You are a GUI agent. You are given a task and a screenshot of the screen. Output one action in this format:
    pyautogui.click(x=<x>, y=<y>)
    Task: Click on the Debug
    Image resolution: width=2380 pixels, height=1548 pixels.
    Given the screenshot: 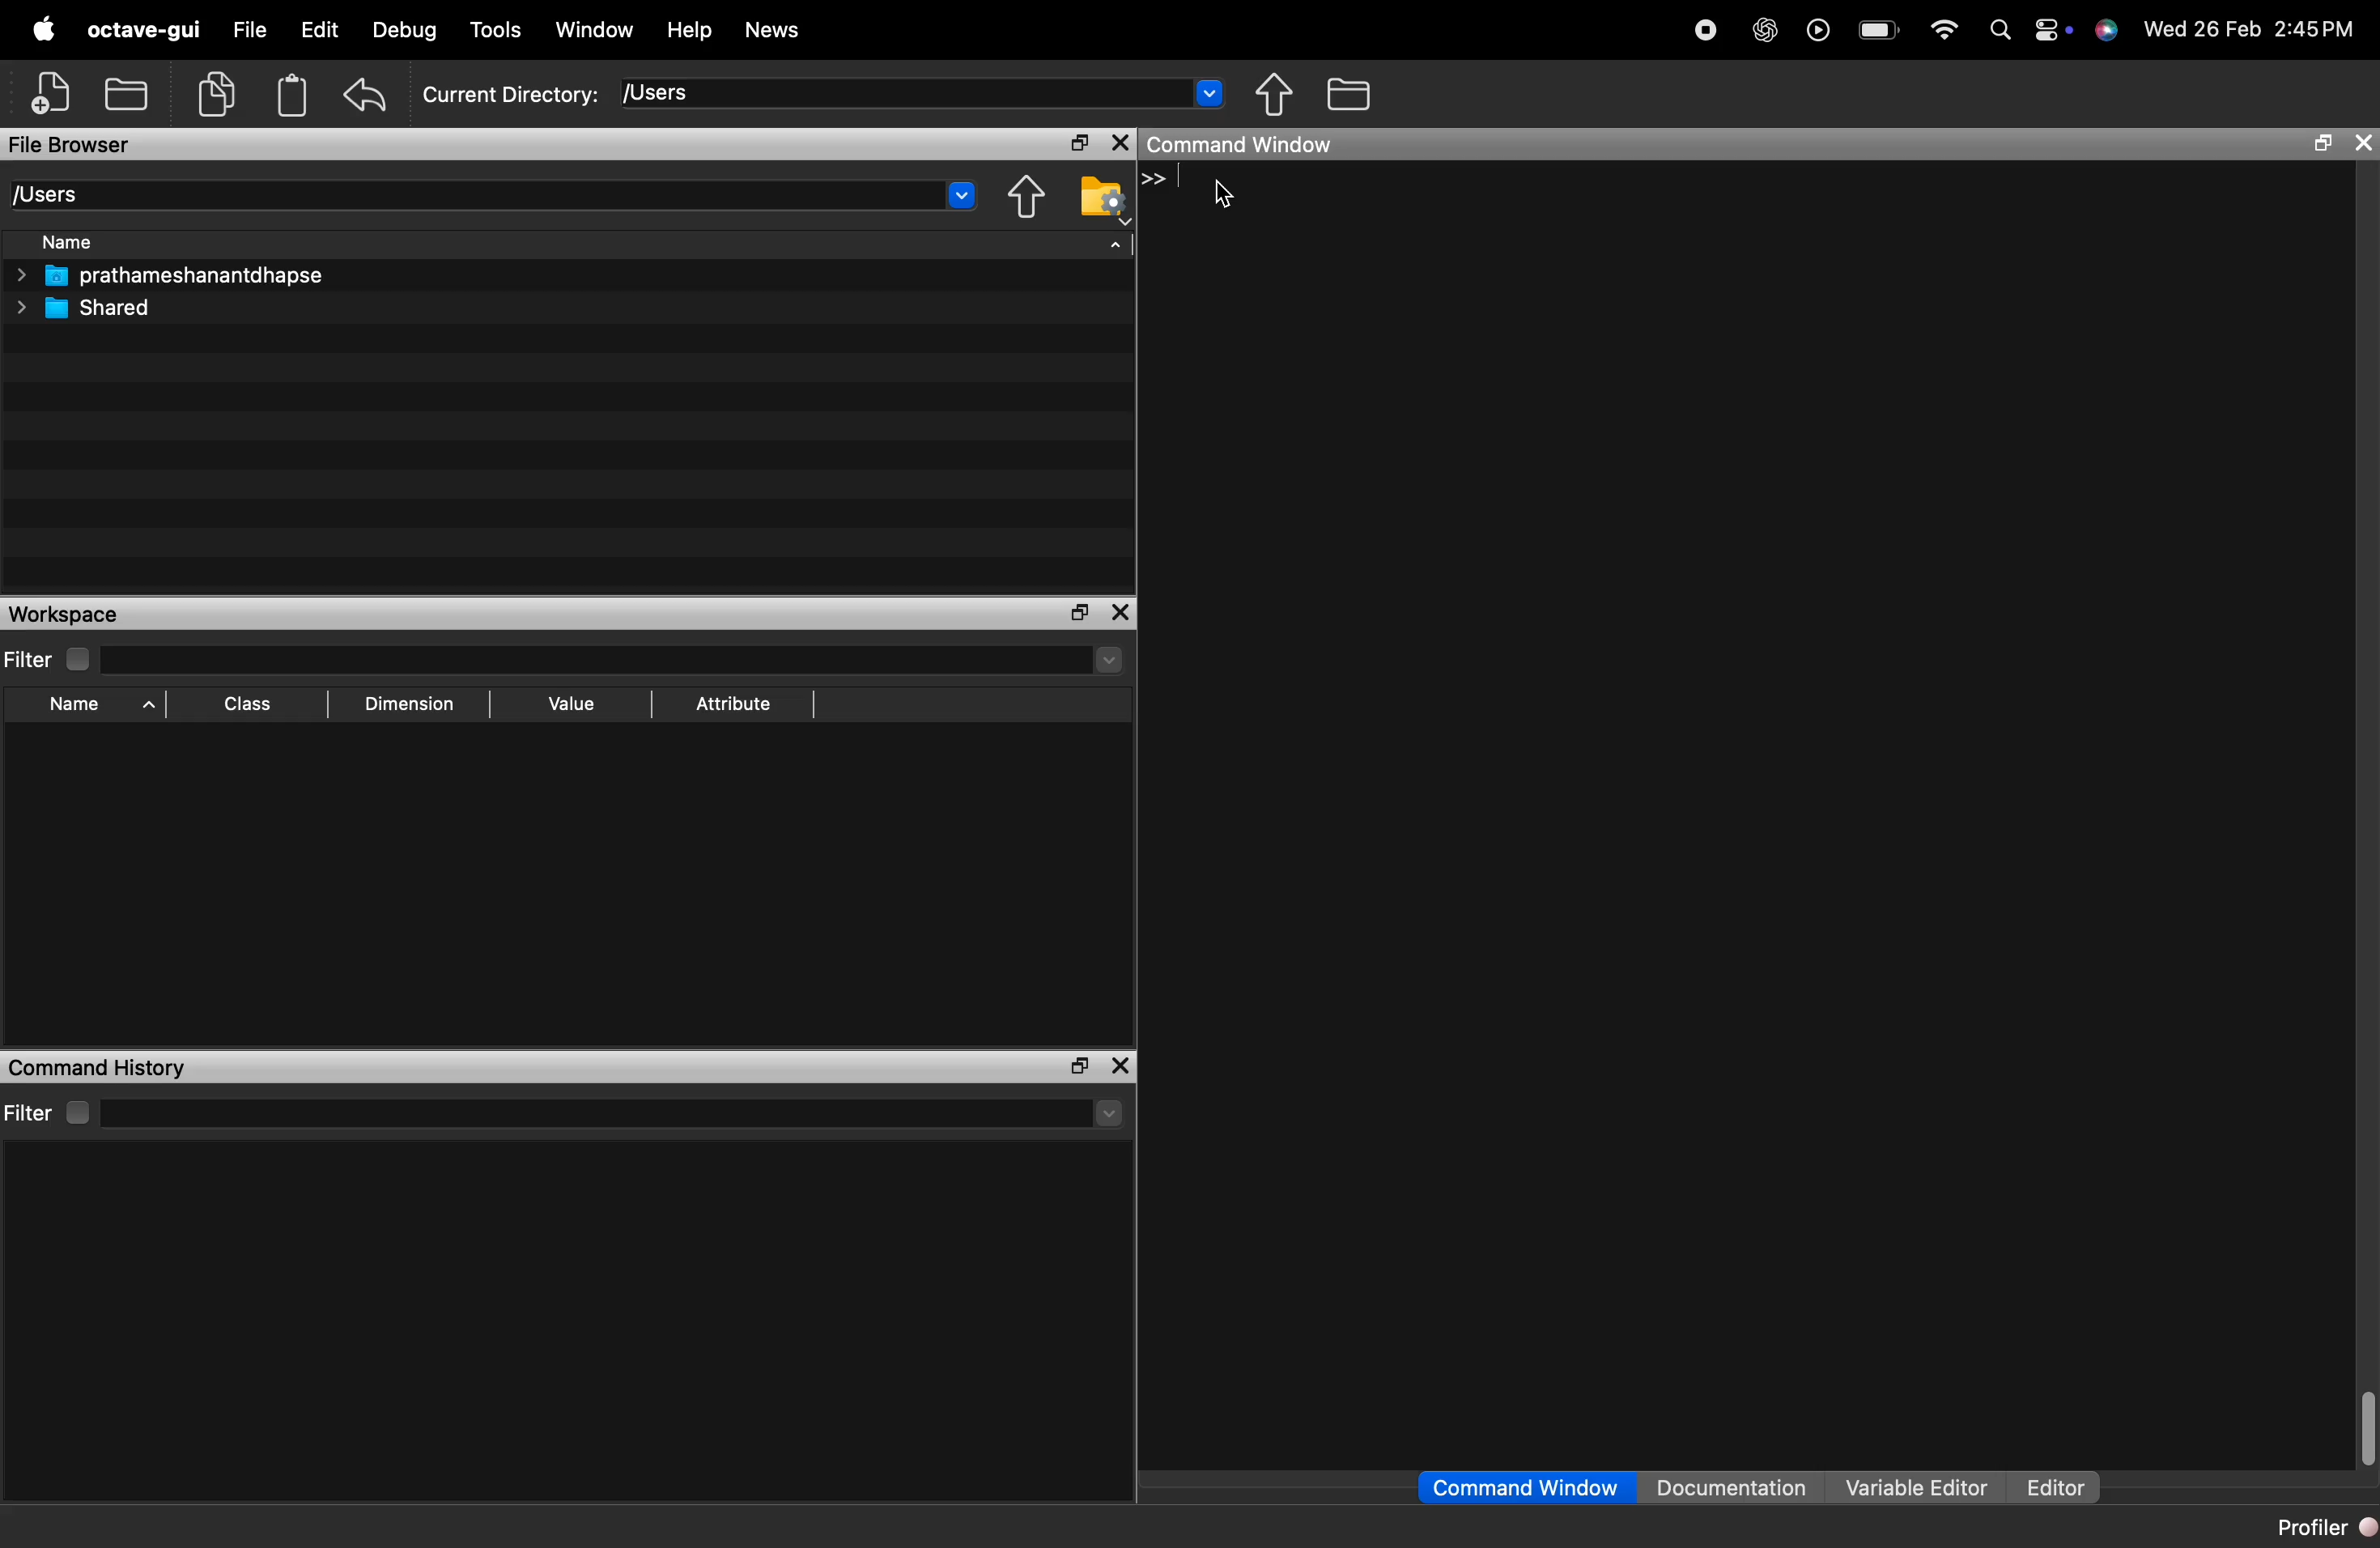 What is the action you would take?
    pyautogui.click(x=408, y=29)
    